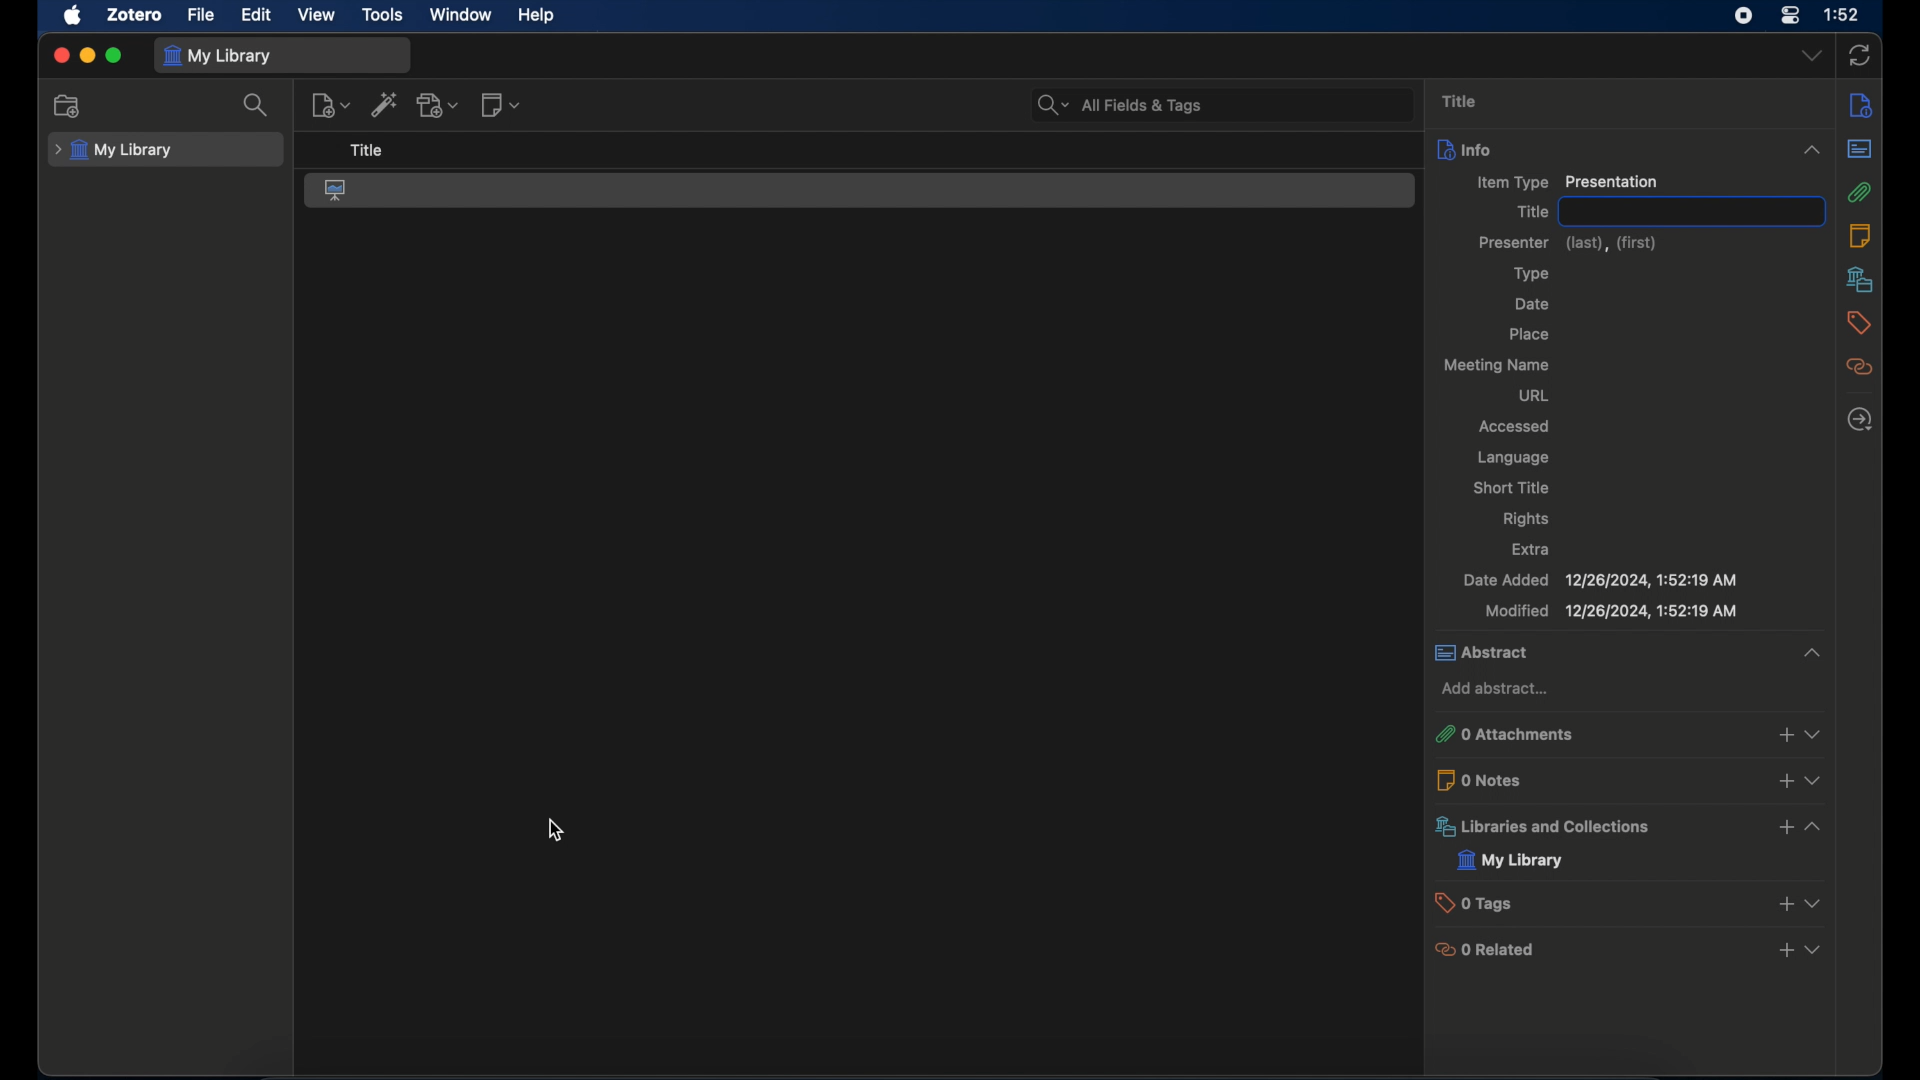 This screenshot has height=1080, width=1920. I want to click on short title, so click(1516, 489).